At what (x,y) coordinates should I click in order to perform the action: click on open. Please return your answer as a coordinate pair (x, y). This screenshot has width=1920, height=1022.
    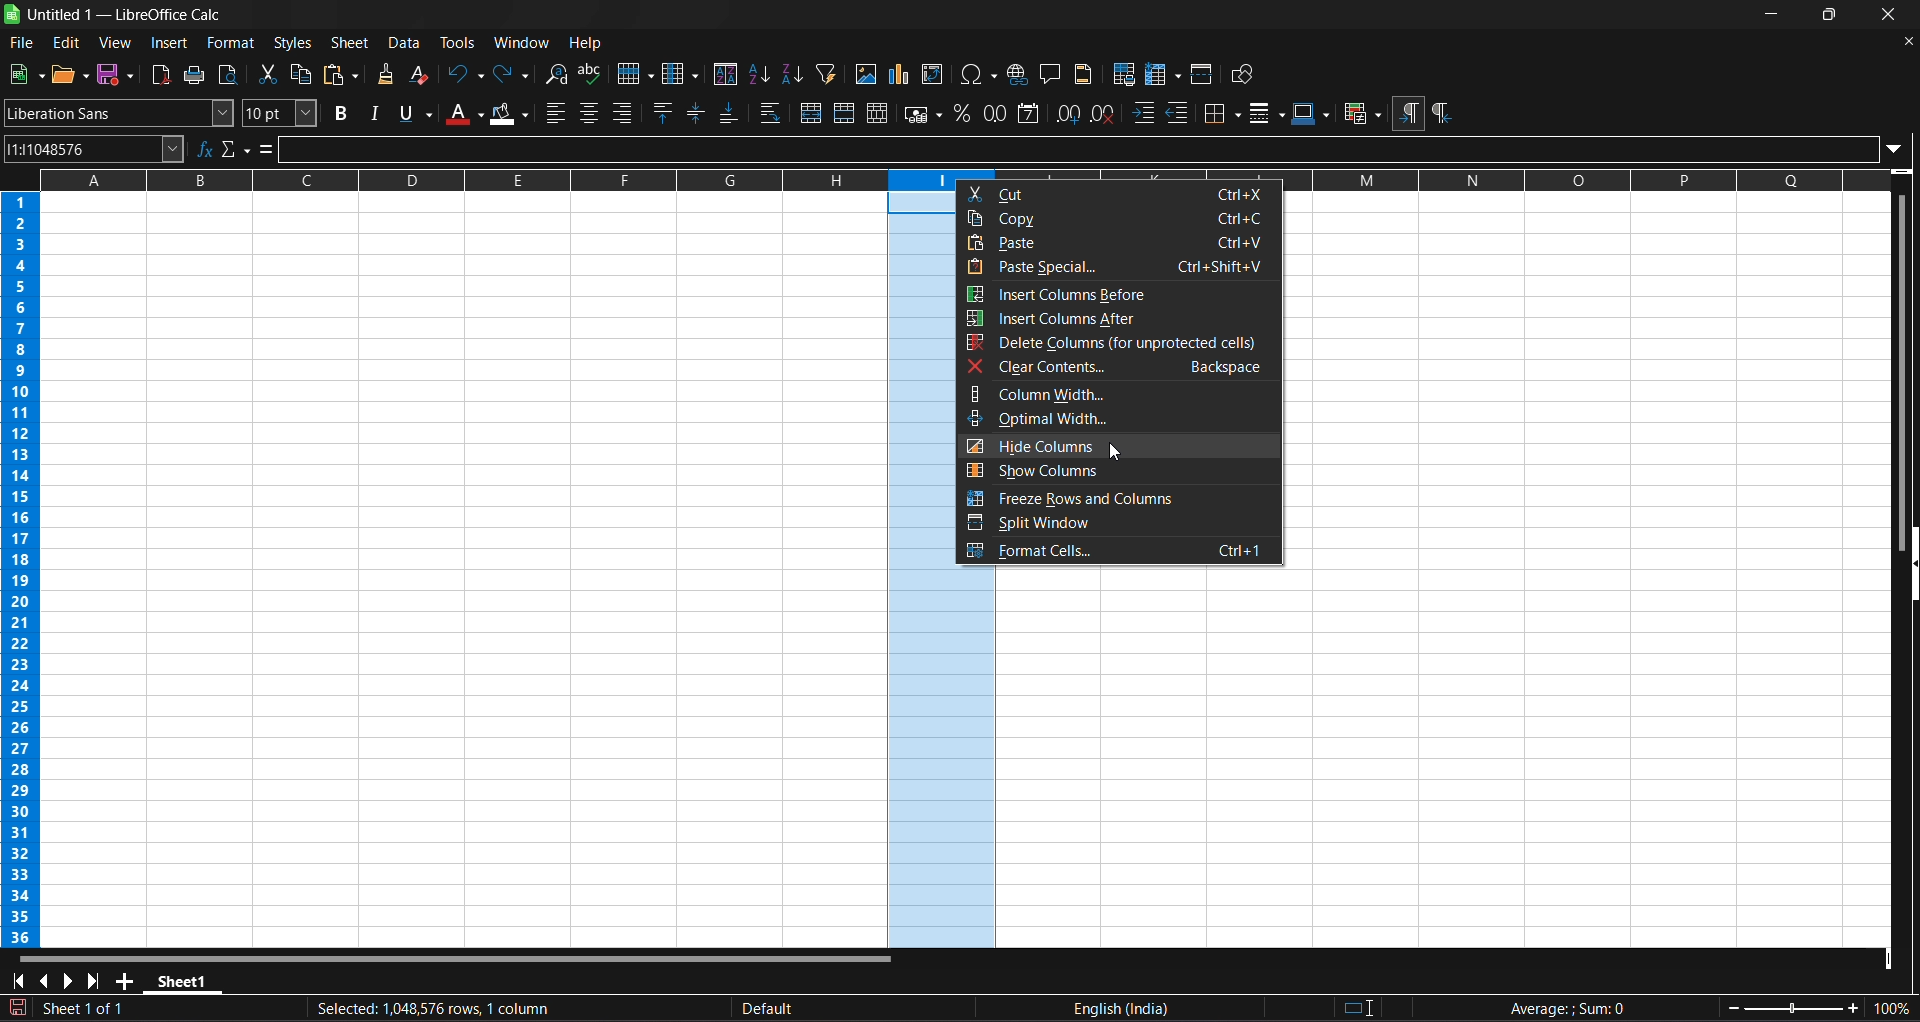
    Looking at the image, I should click on (70, 74).